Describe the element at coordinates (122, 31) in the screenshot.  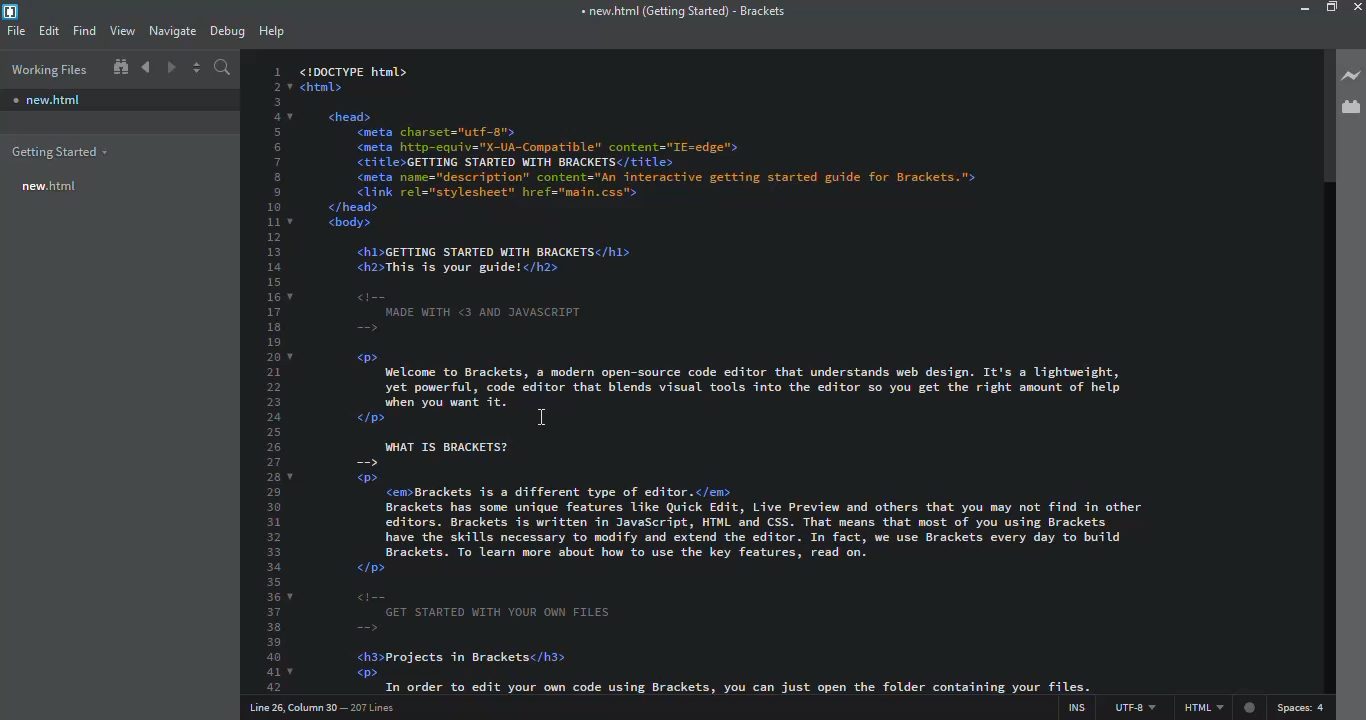
I see `view` at that location.